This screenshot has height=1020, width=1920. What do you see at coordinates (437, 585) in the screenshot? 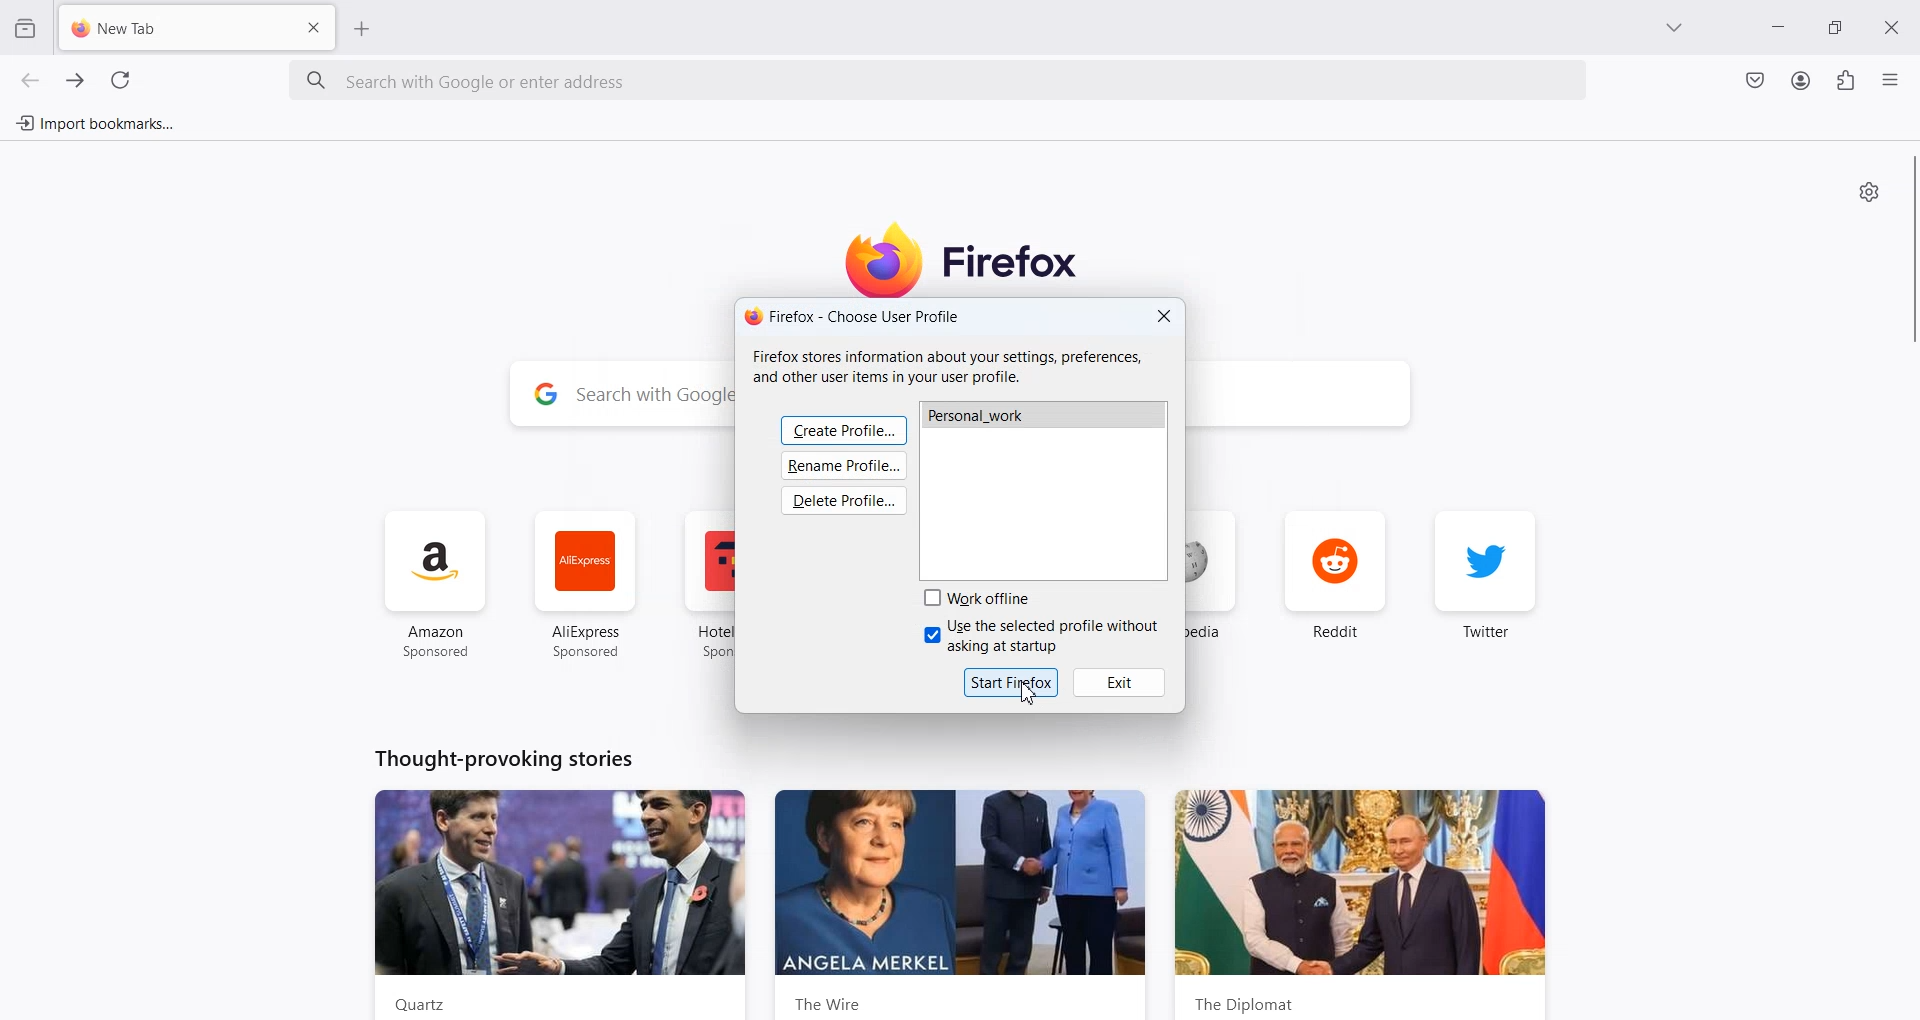
I see `Amazon Sponsored` at bounding box center [437, 585].